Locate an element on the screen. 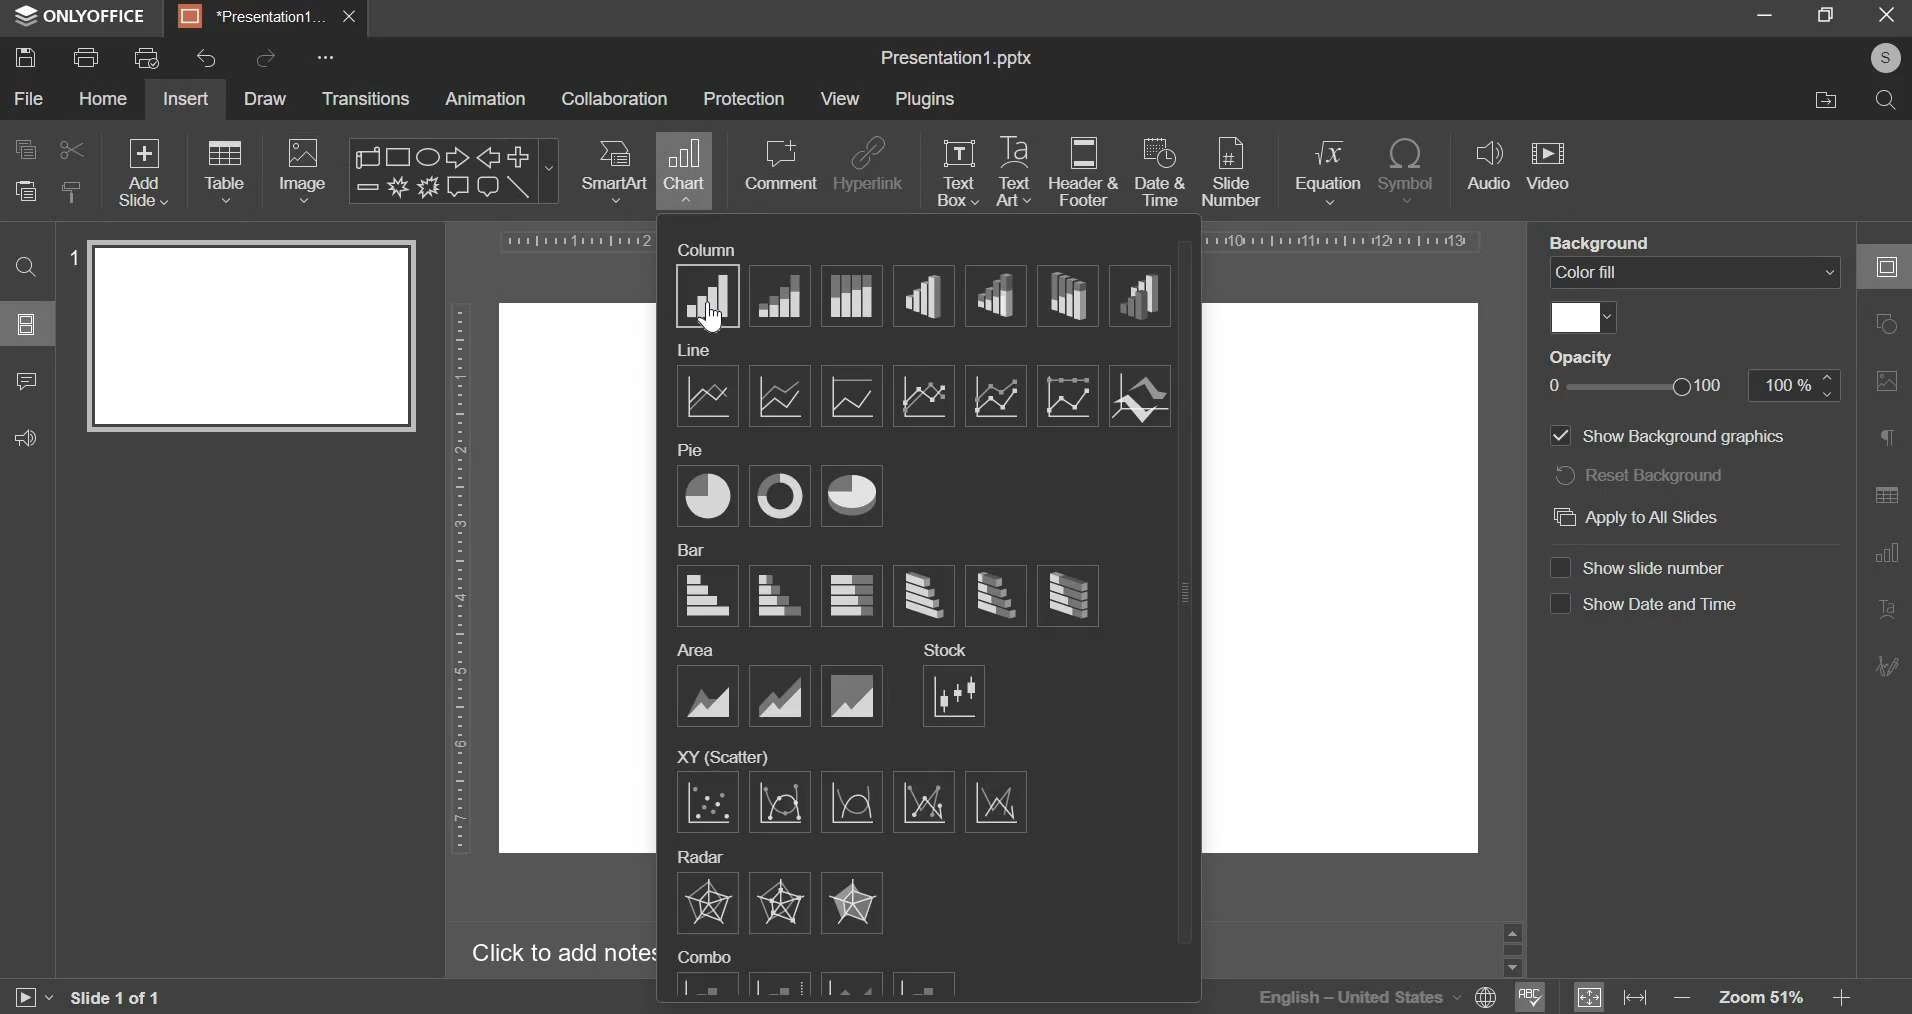  cut is located at coordinates (68, 150).